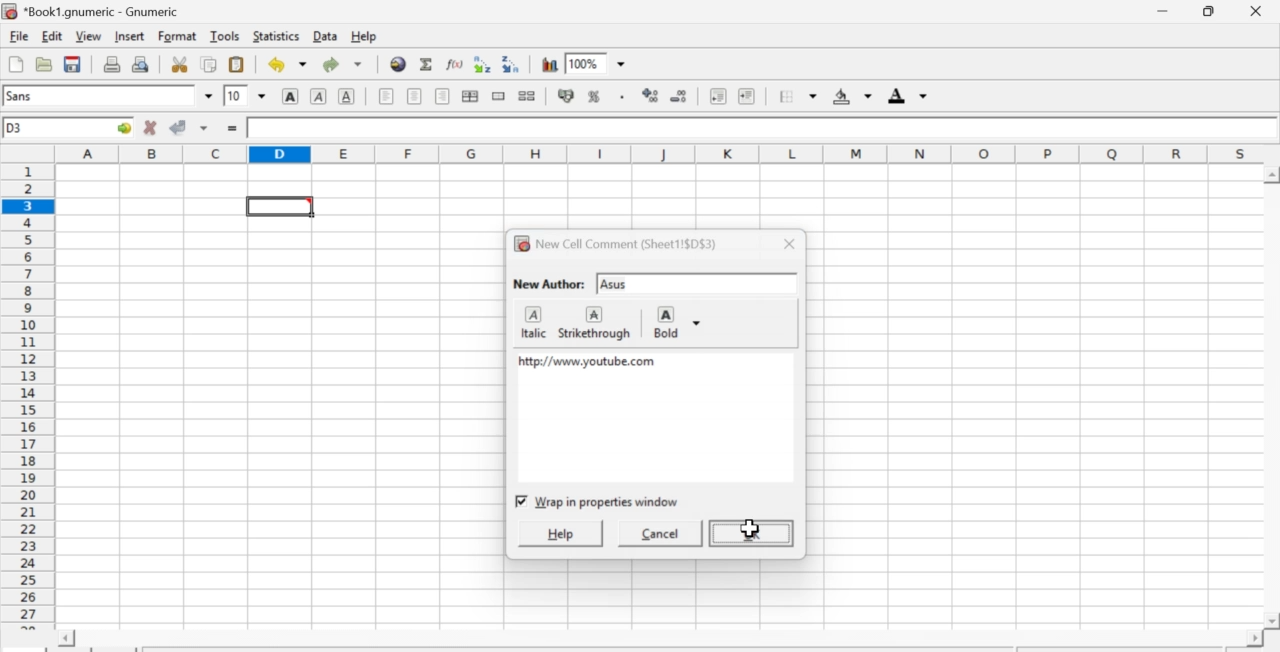  I want to click on cursor, so click(751, 526).